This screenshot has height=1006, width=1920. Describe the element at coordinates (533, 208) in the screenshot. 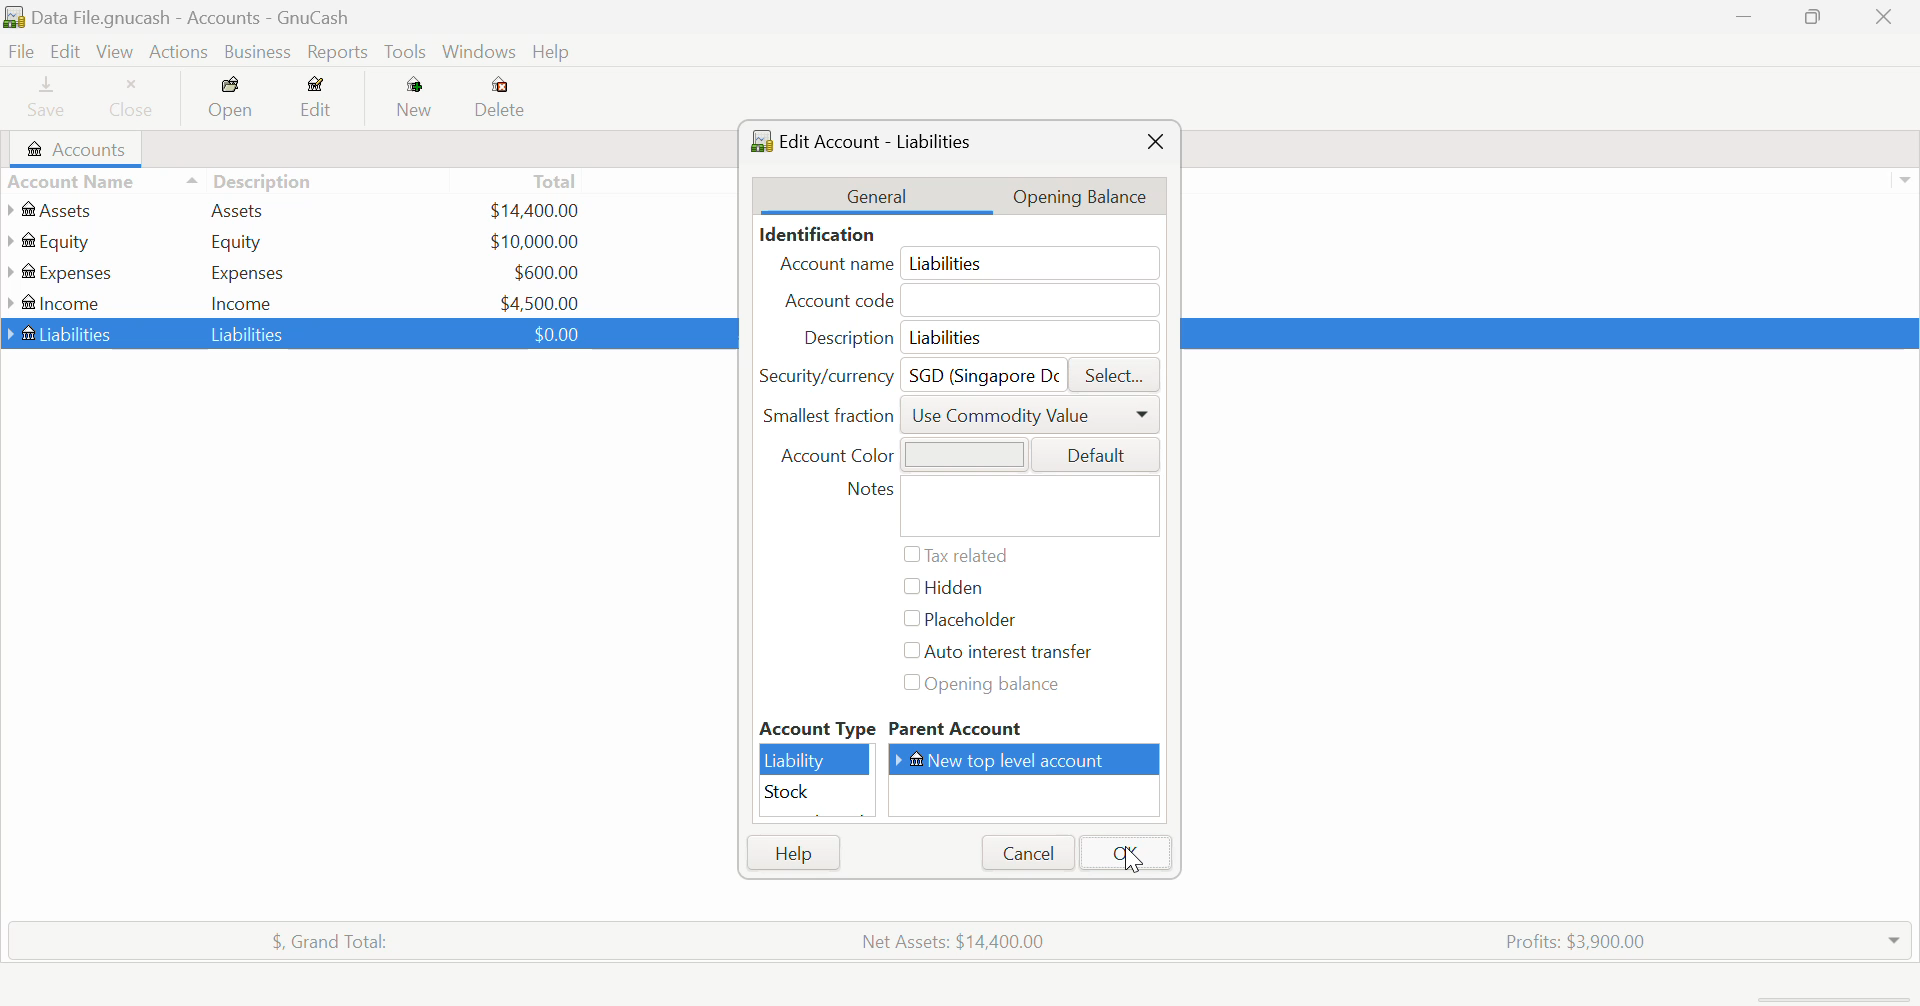

I see `USd` at that location.